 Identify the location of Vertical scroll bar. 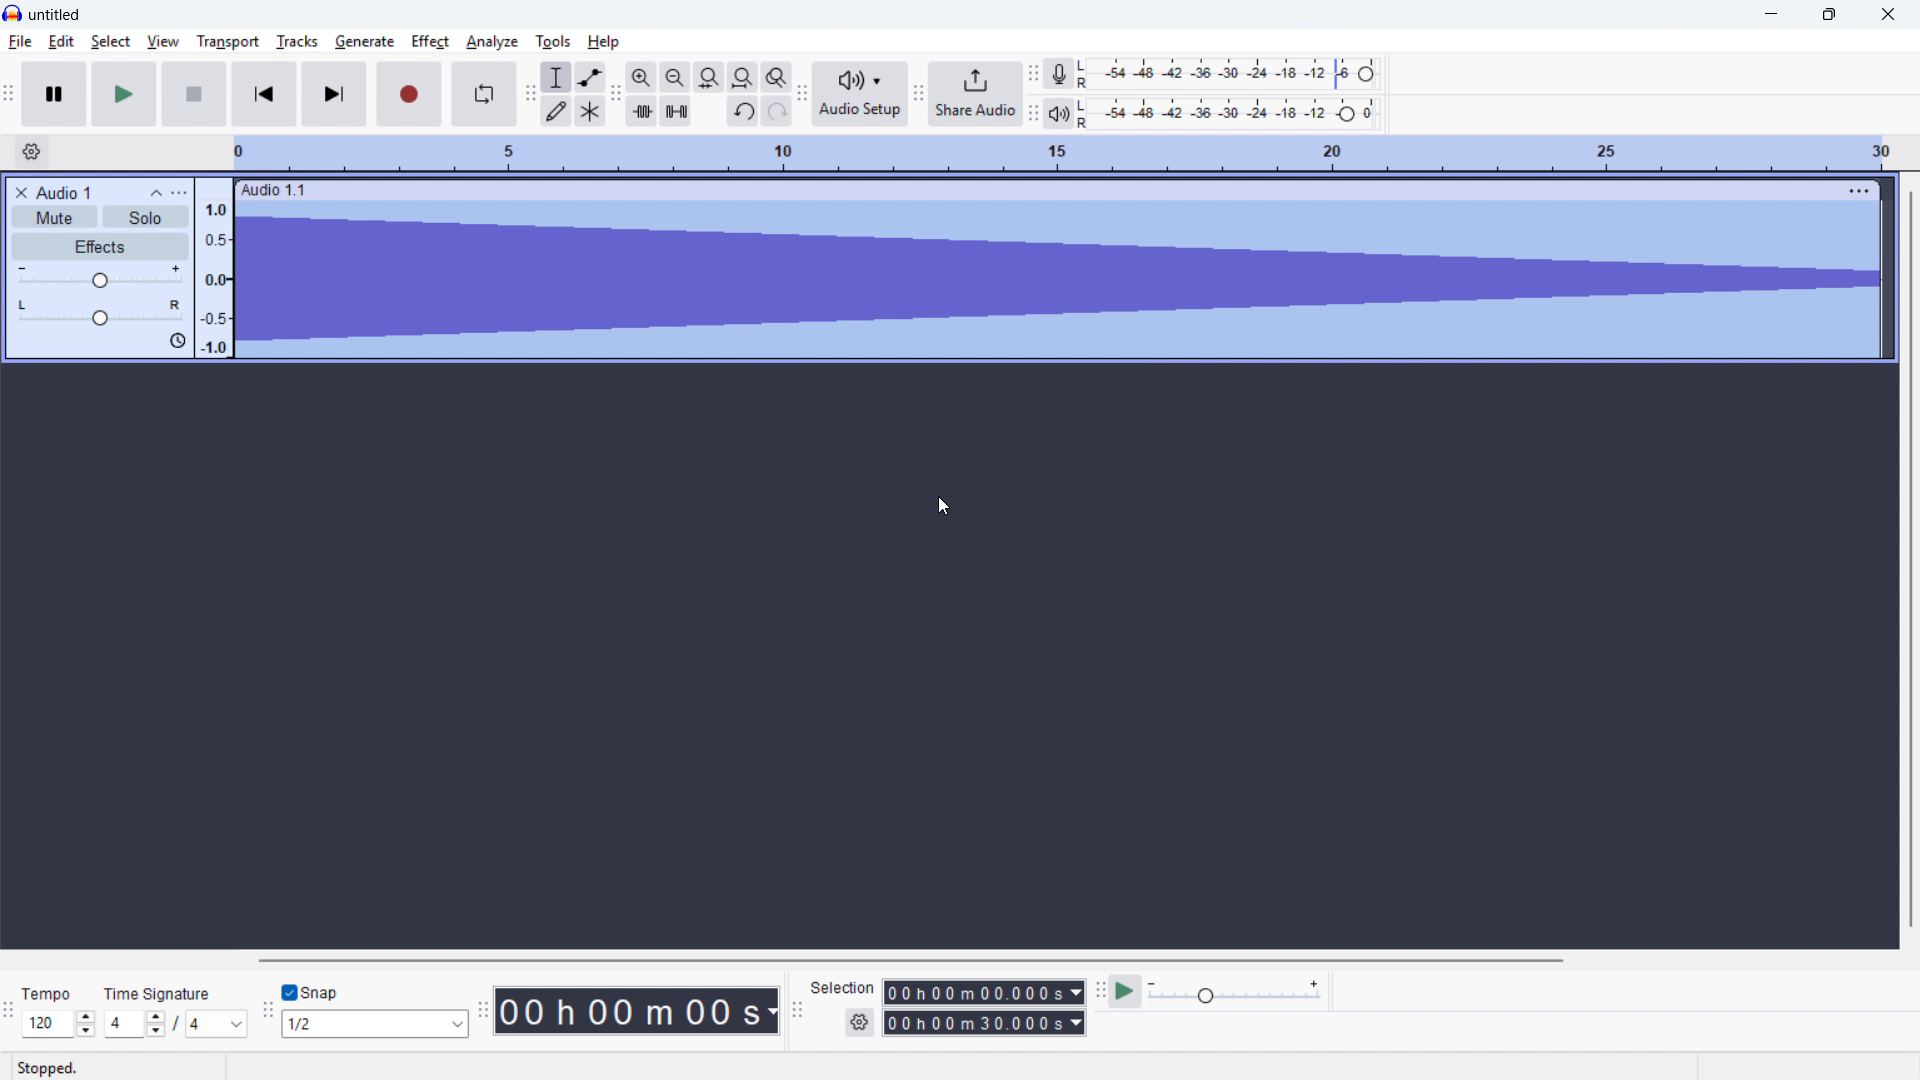
(1912, 559).